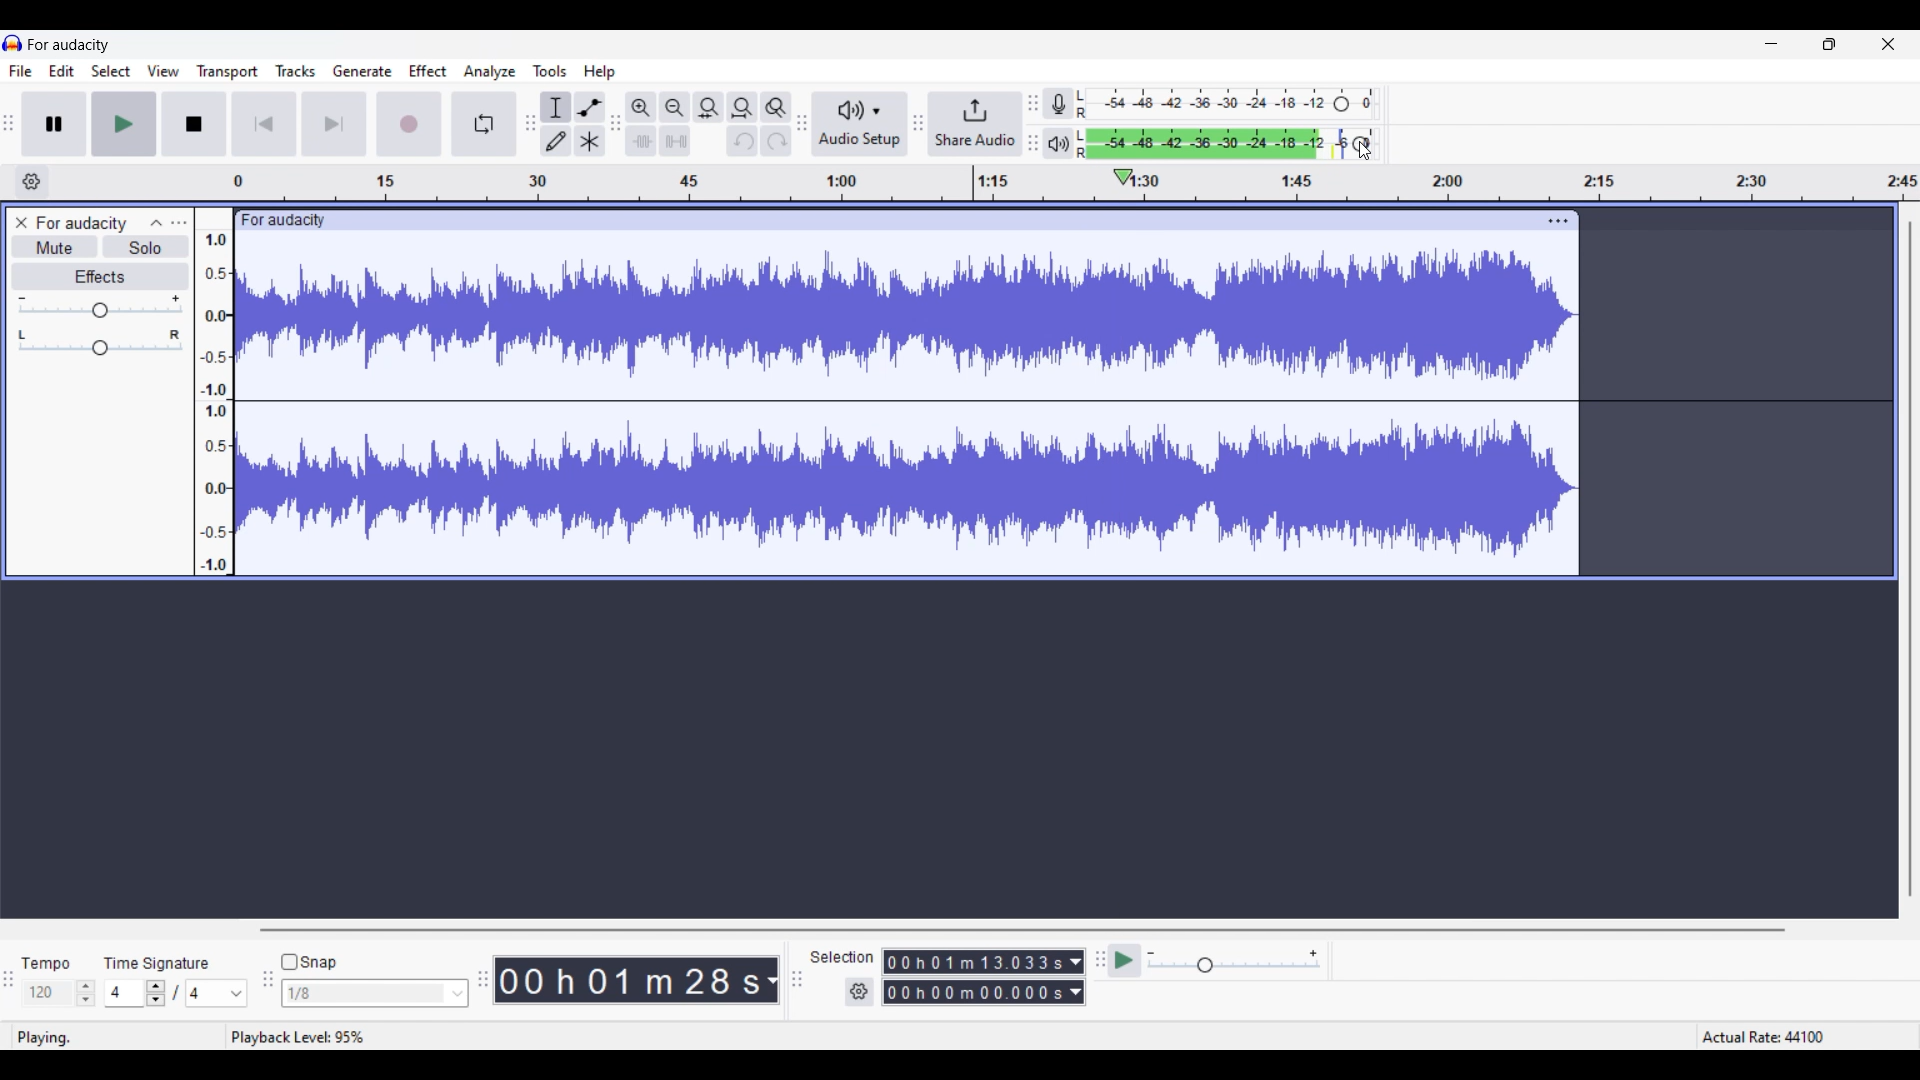 This screenshot has width=1920, height=1080. I want to click on Tempo settings, so click(58, 993).